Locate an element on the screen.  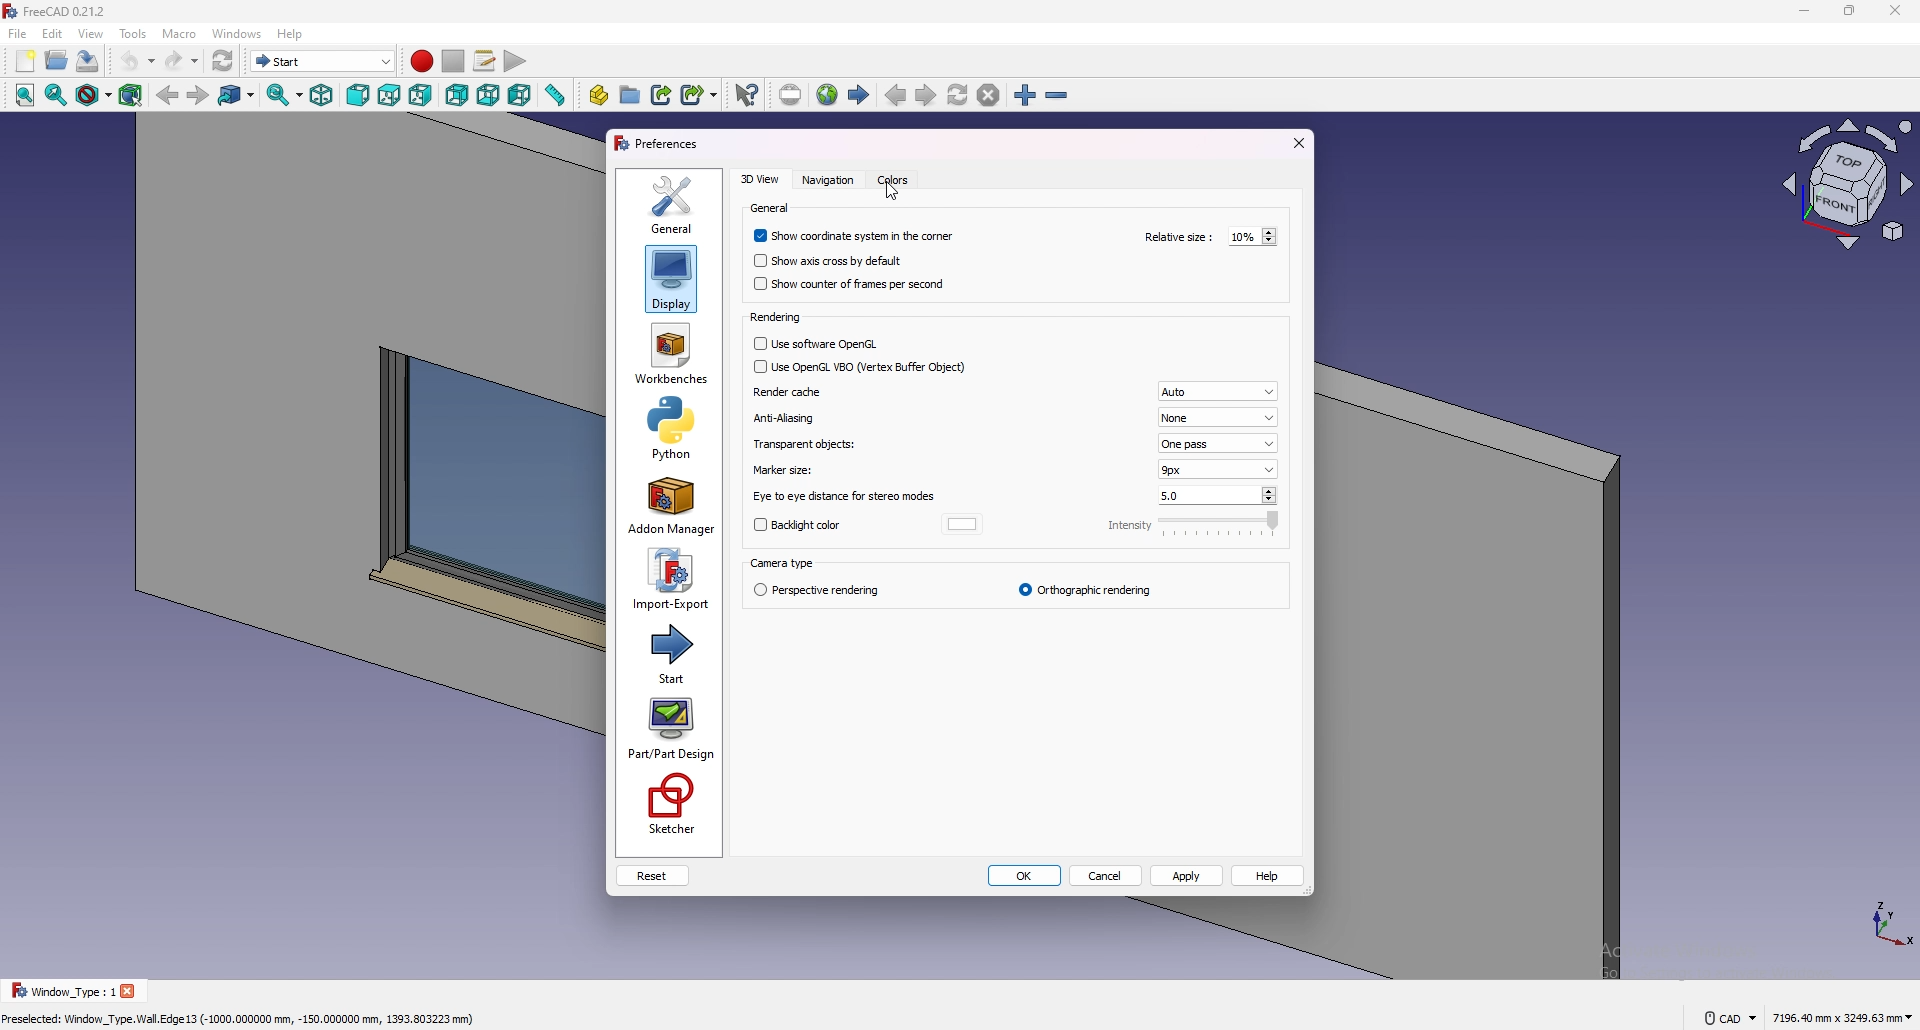
show coordinate system in the corner is located at coordinates (861, 236).